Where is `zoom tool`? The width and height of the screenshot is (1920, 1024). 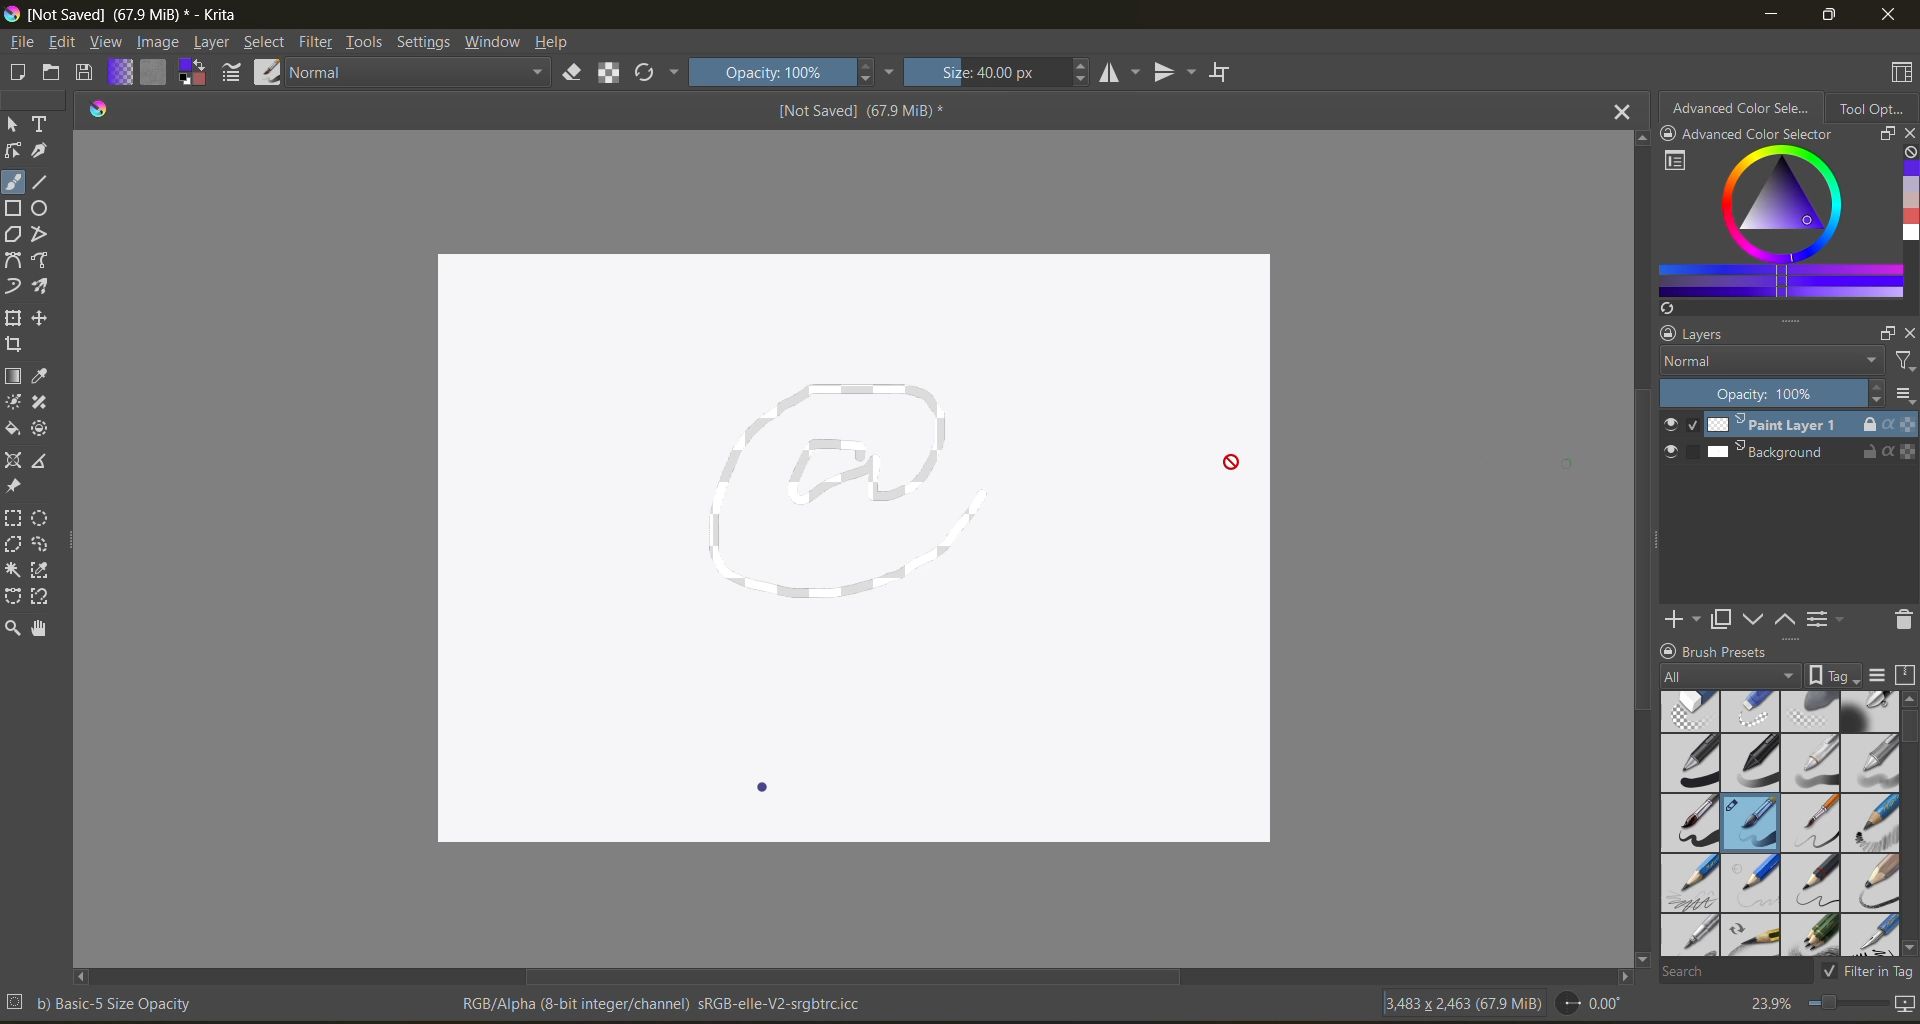
zoom tool is located at coordinates (13, 627).